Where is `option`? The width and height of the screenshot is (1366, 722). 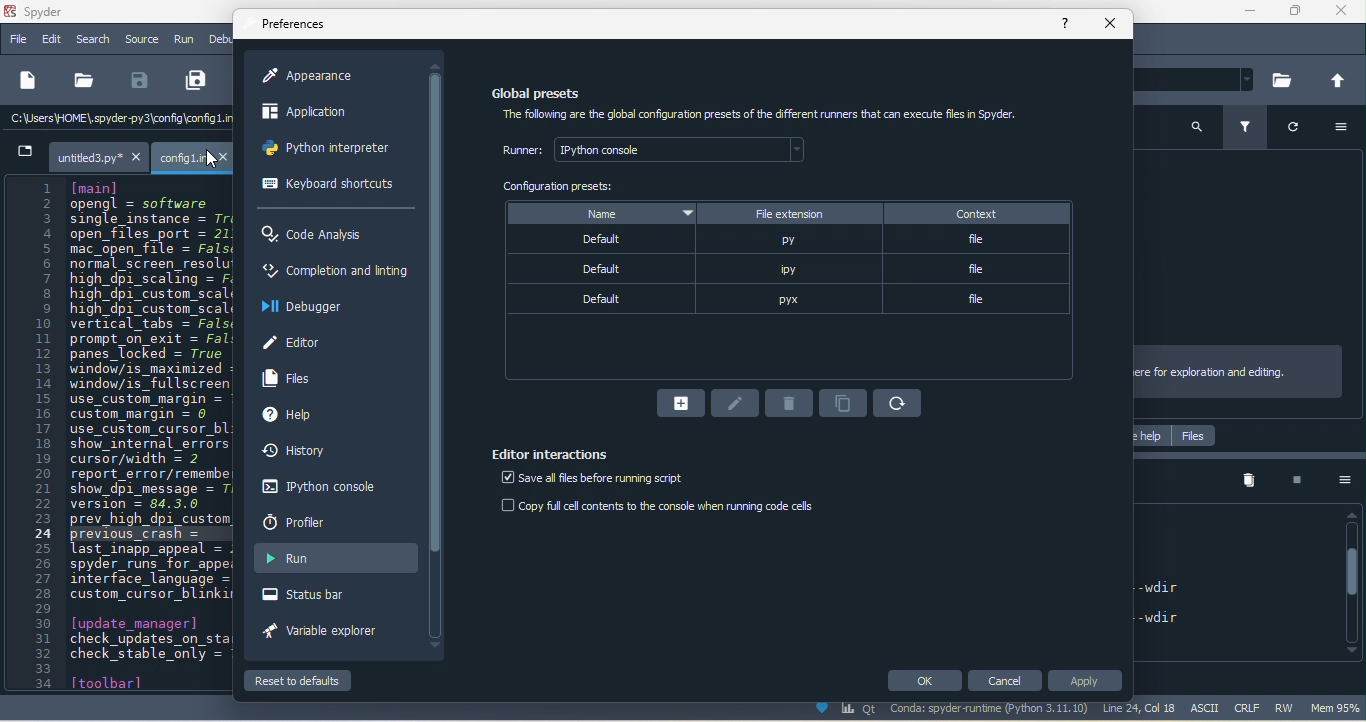 option is located at coordinates (1341, 482).